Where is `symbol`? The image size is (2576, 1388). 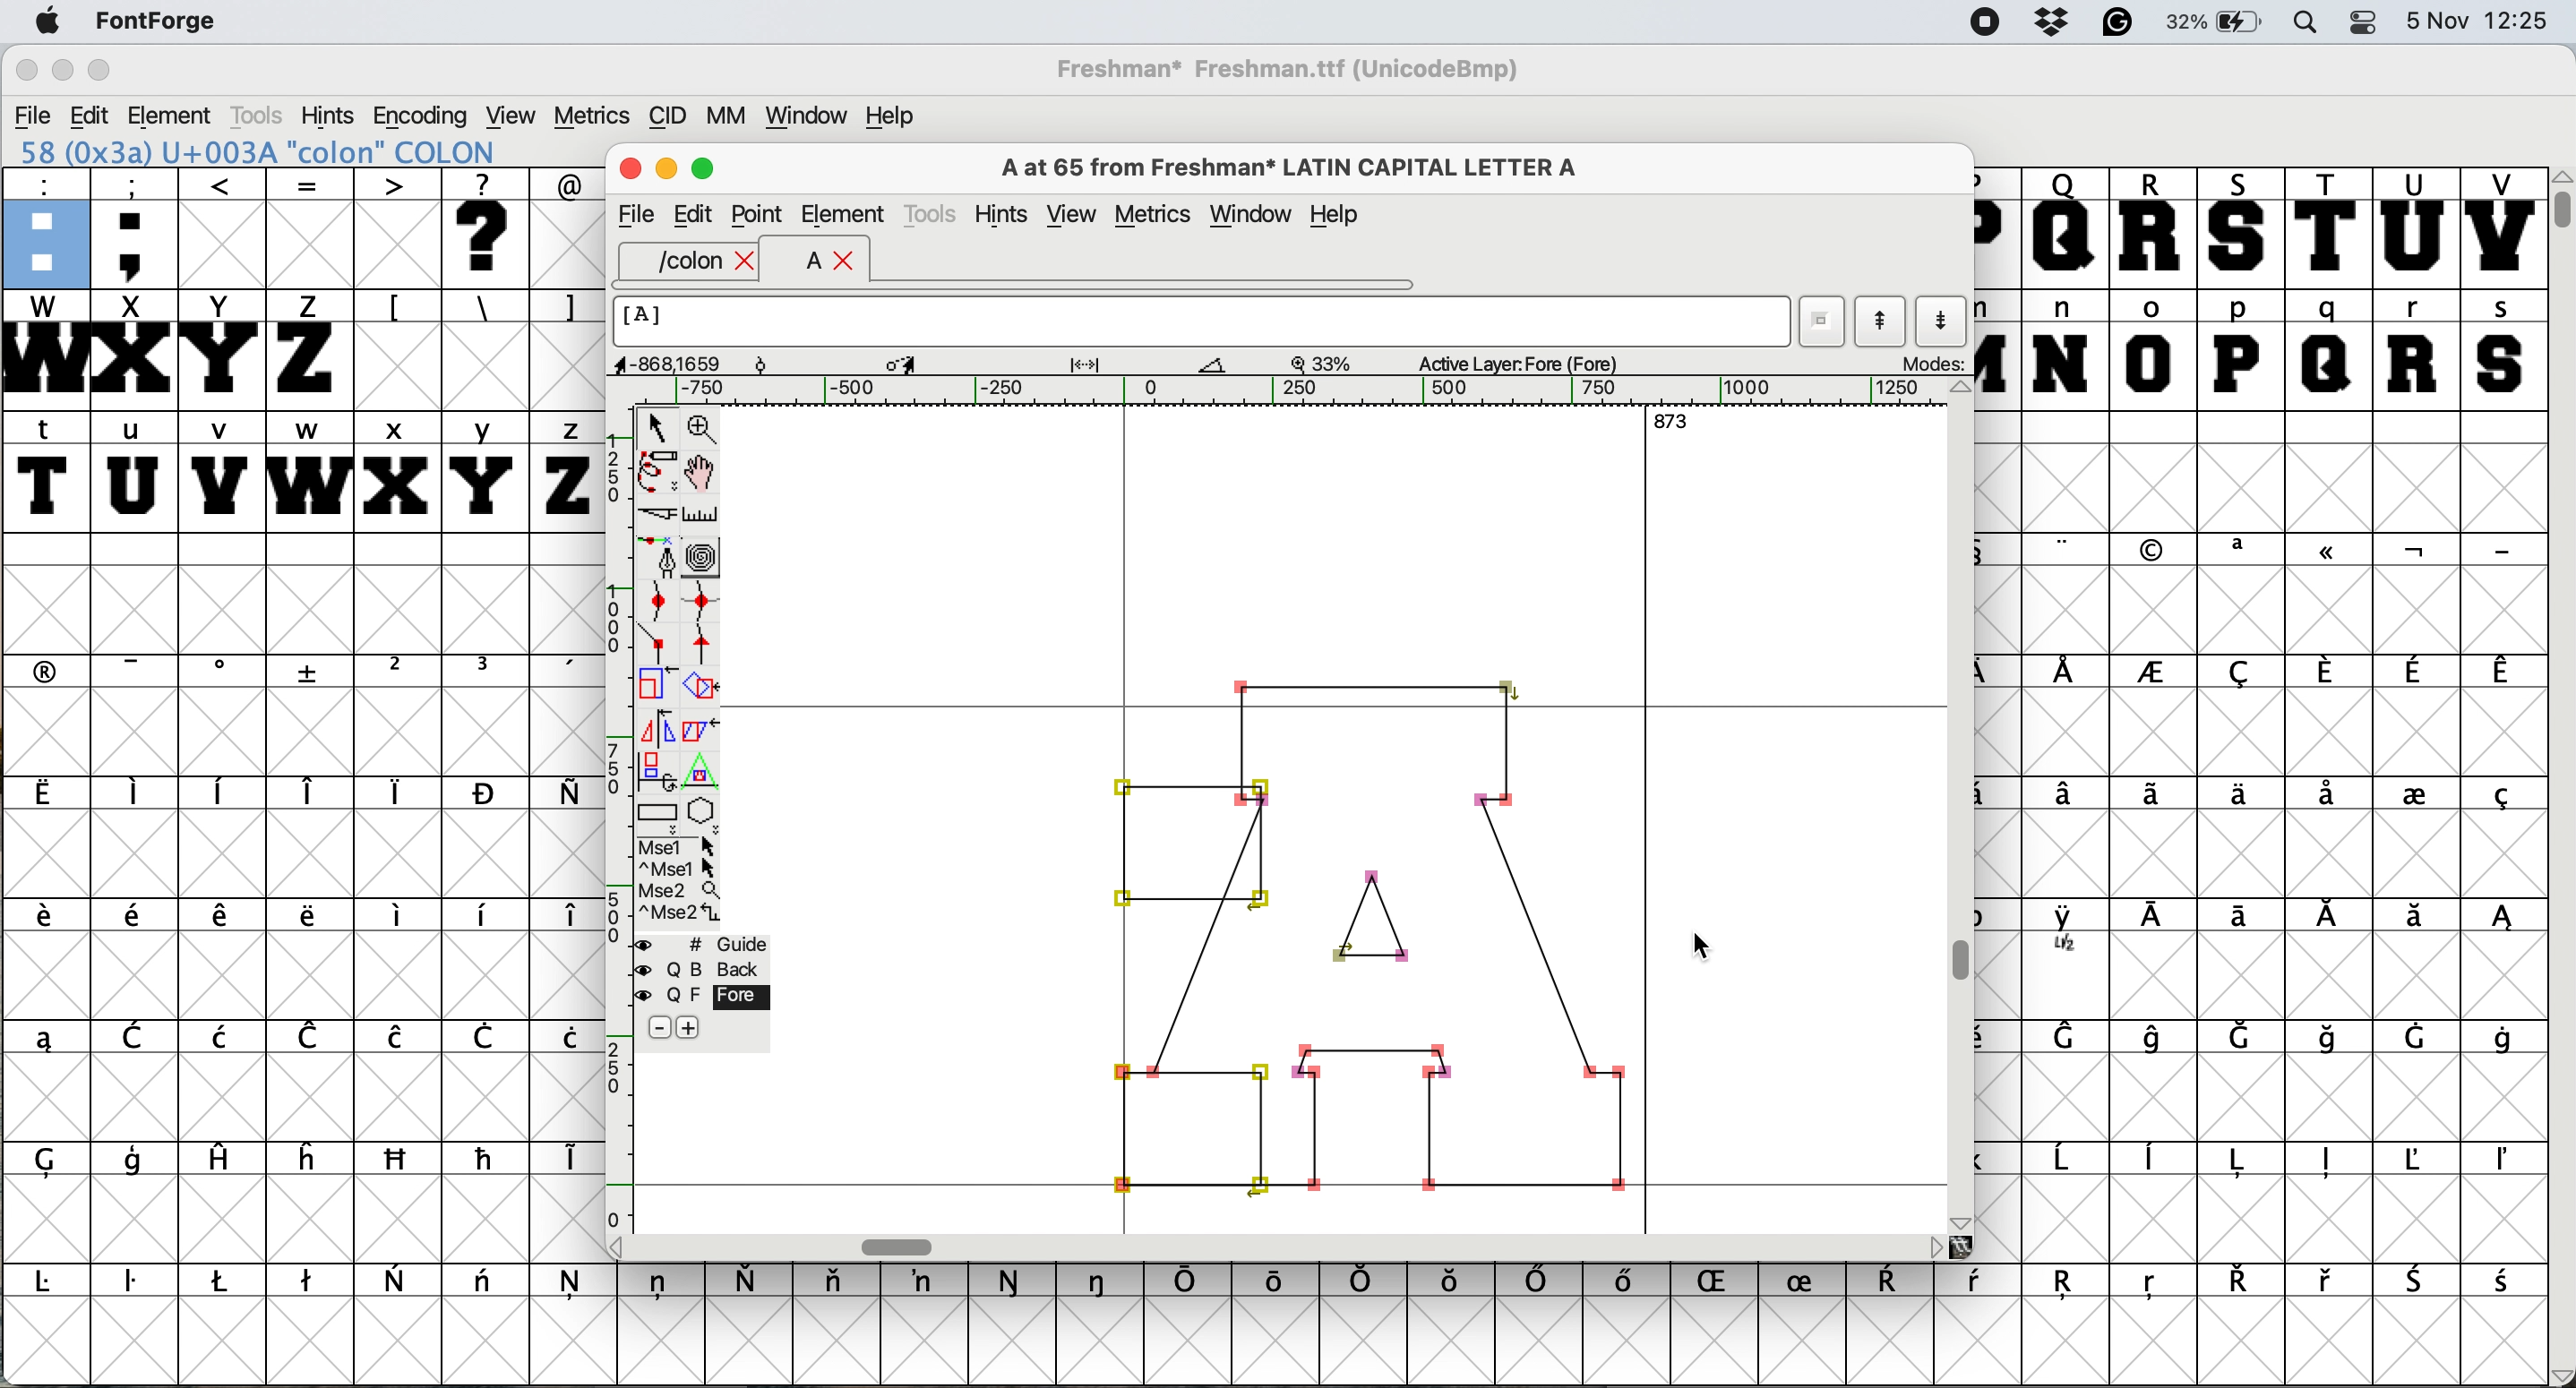
symbol is located at coordinates (1454, 1284).